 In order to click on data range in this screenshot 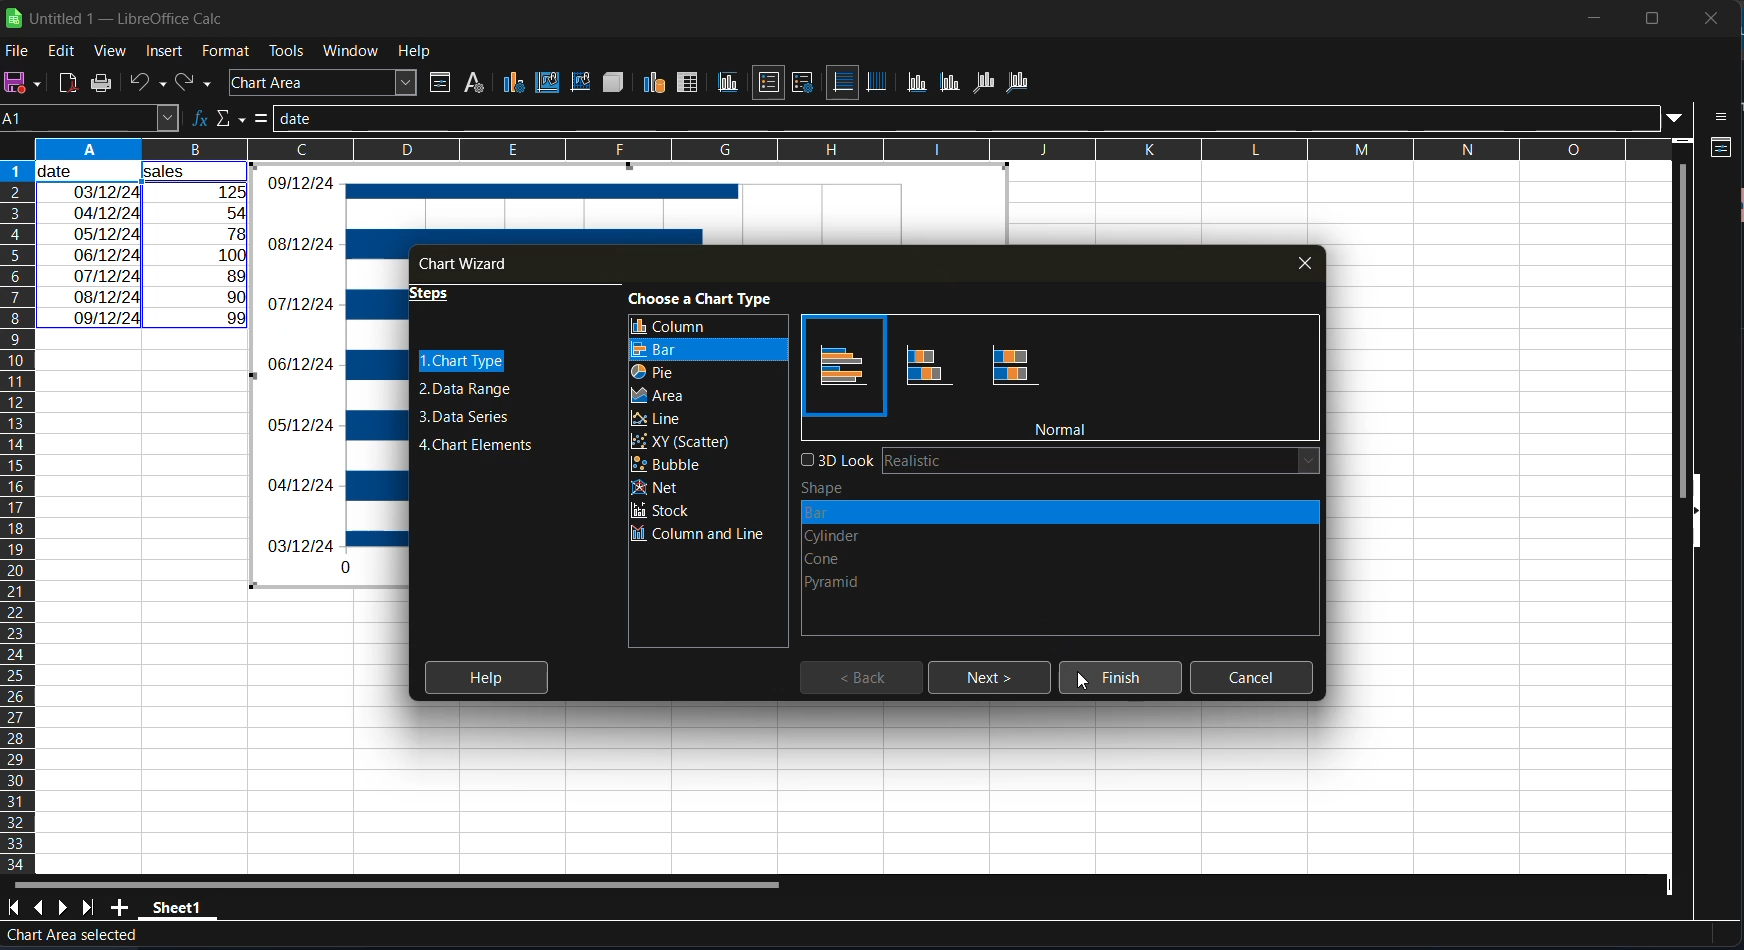, I will do `click(656, 82)`.